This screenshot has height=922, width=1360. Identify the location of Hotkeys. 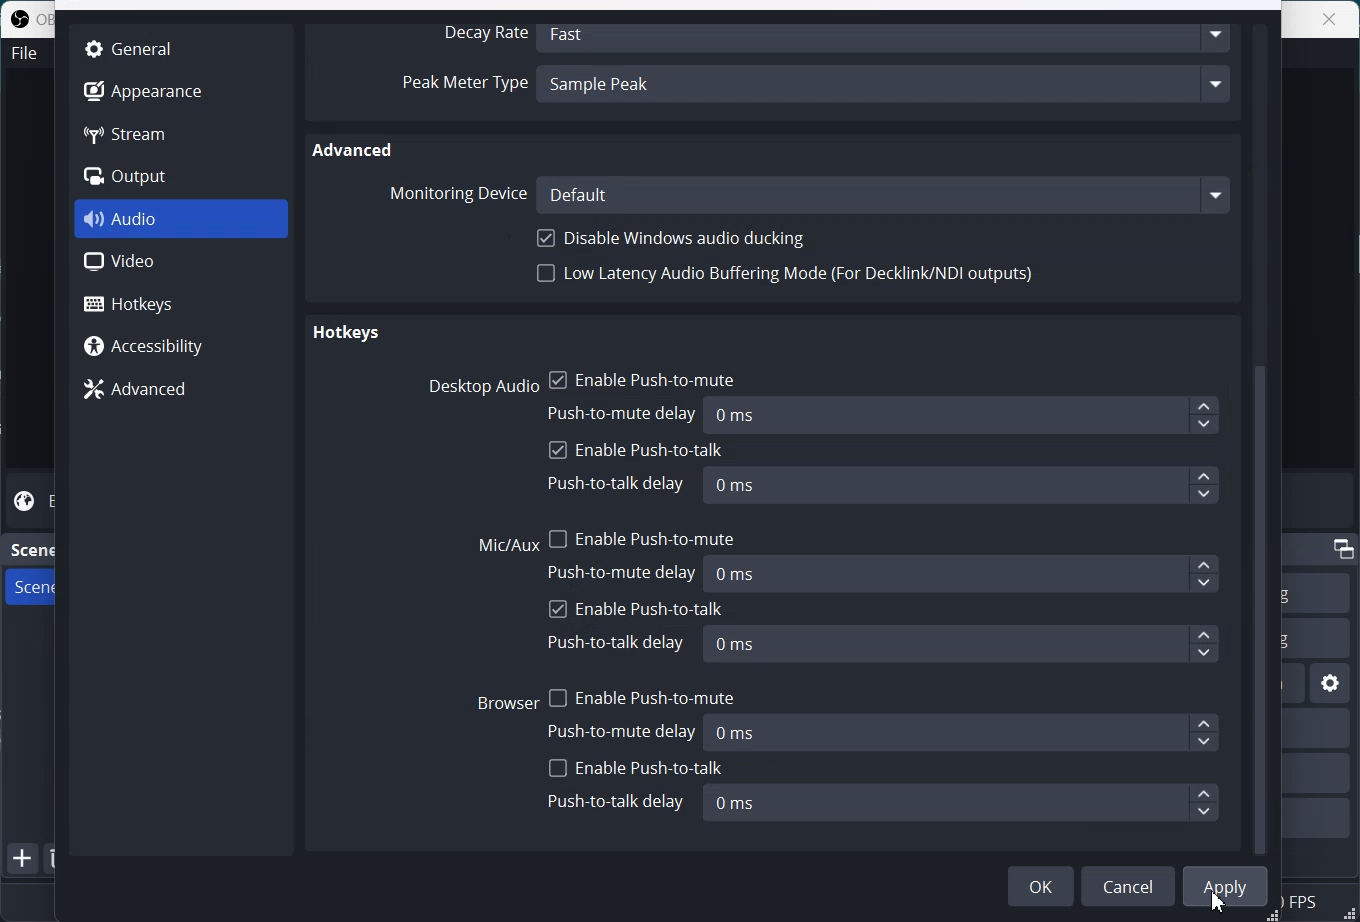
(345, 335).